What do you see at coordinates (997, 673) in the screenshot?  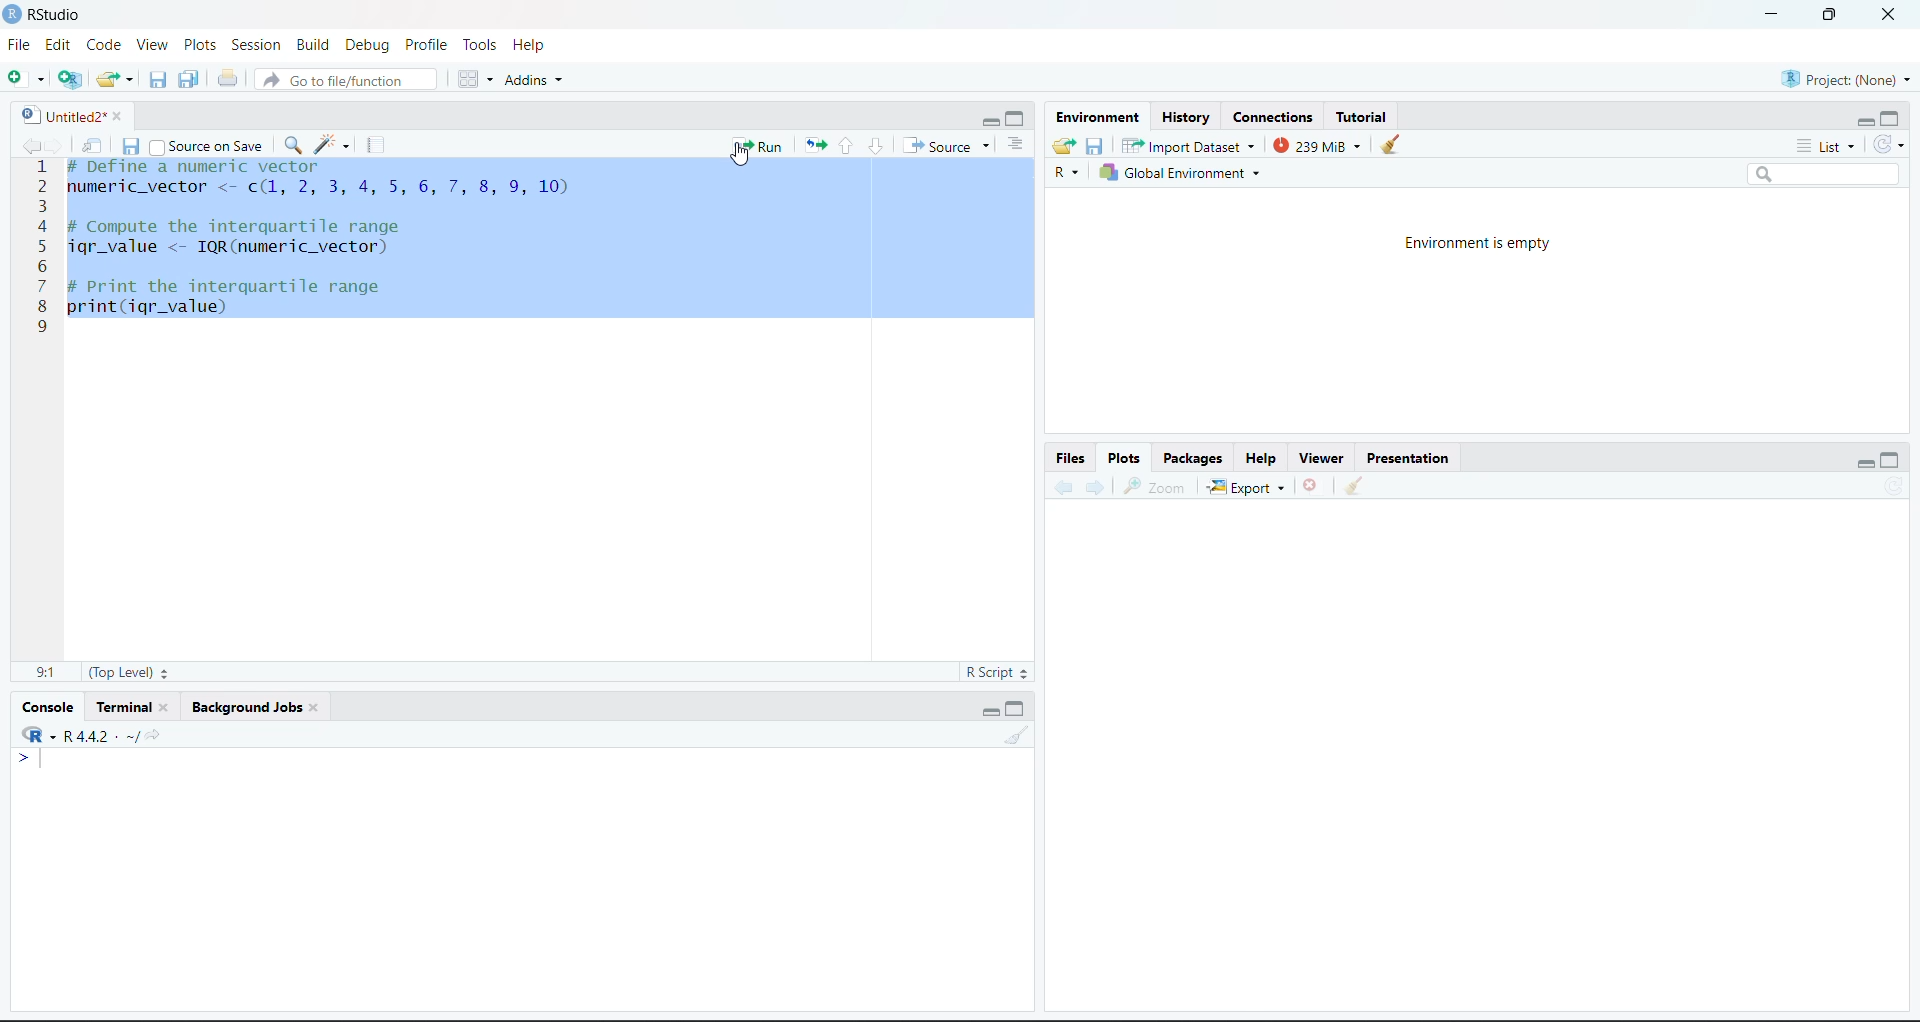 I see `R Script` at bounding box center [997, 673].